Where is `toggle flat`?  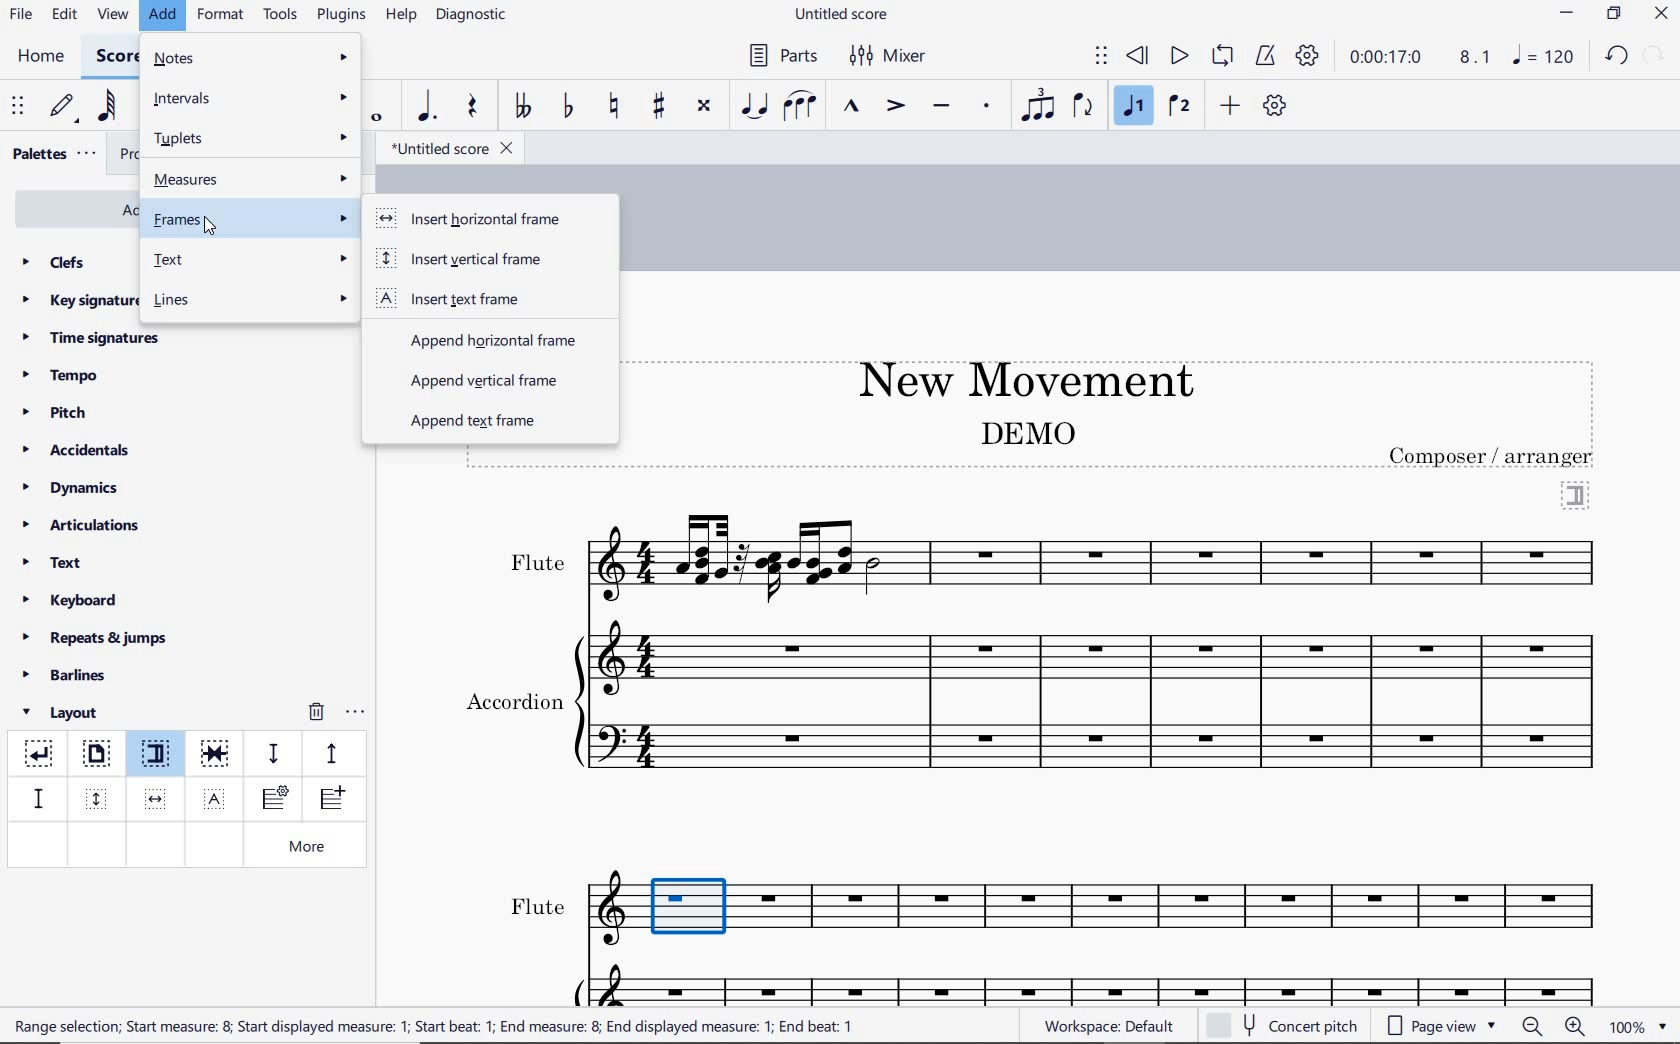
toggle flat is located at coordinates (566, 107).